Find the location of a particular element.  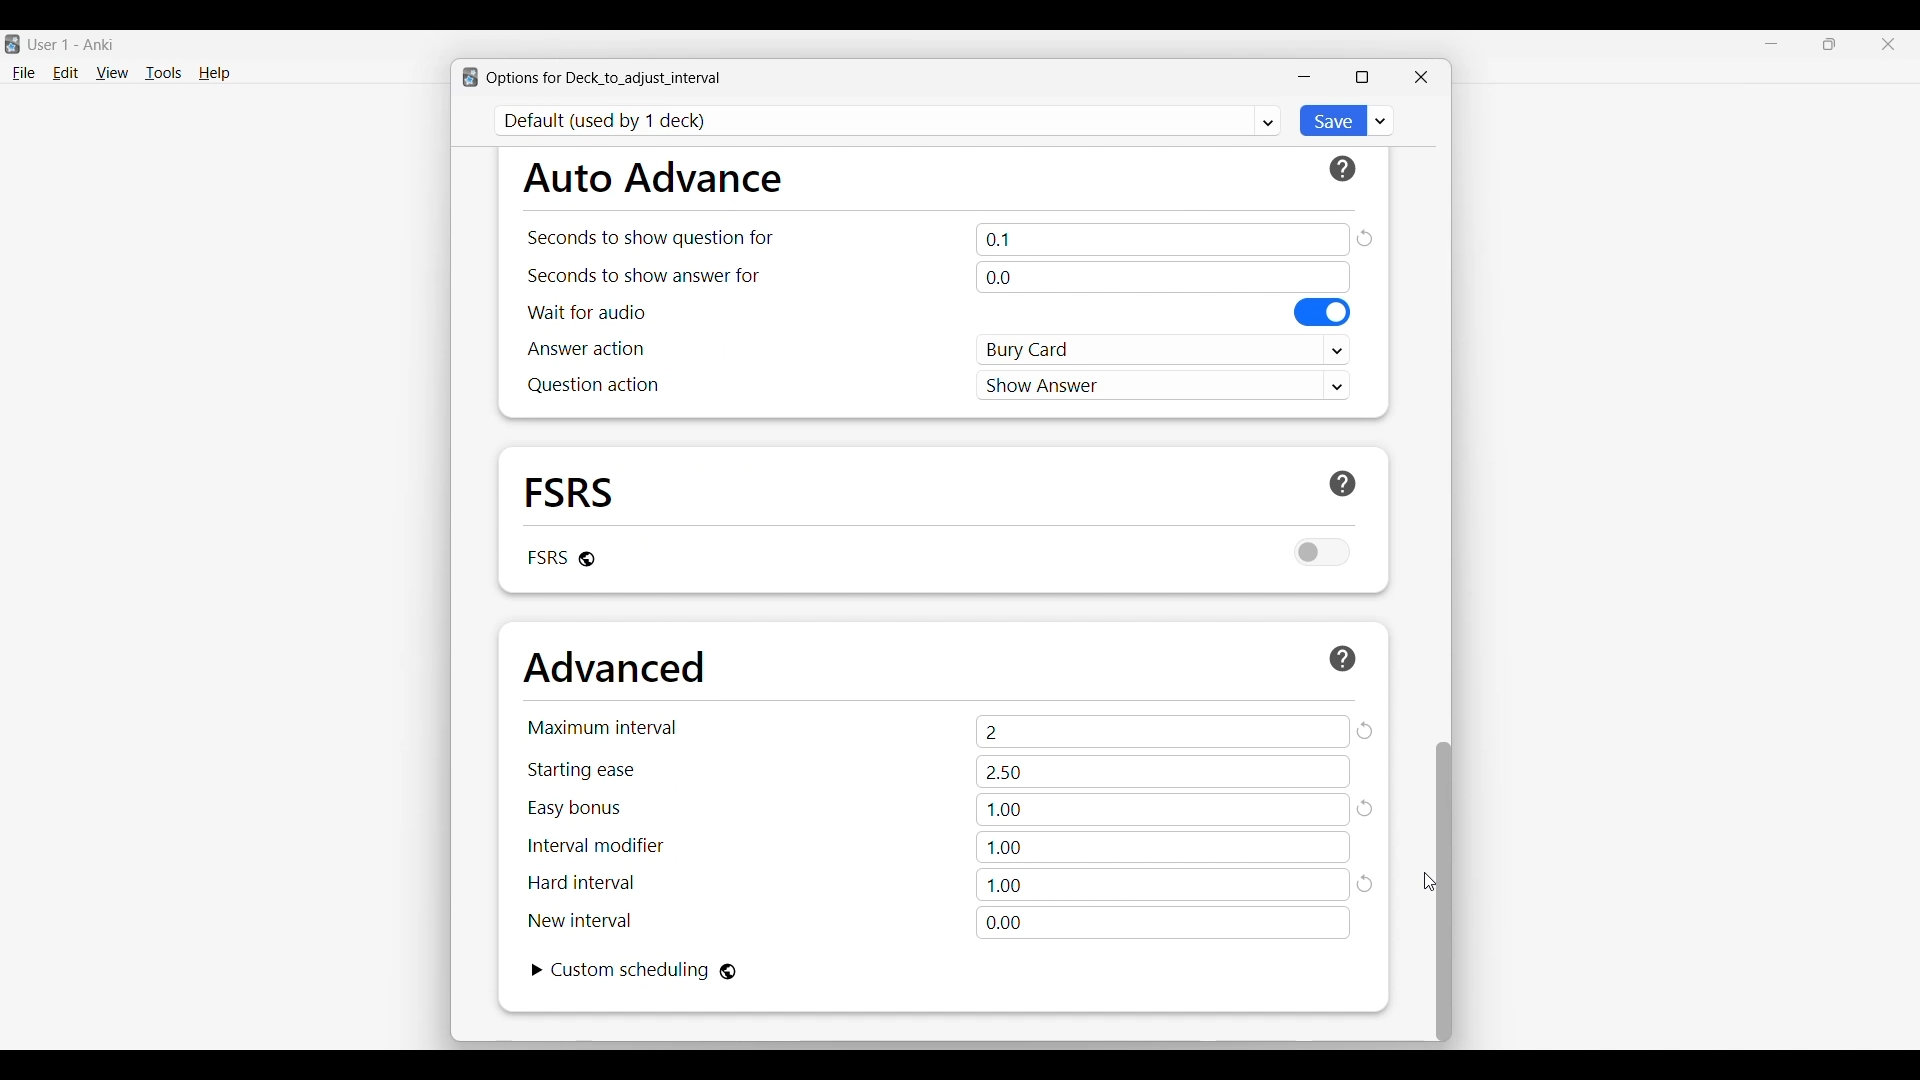

Indicates answer action is located at coordinates (586, 348).